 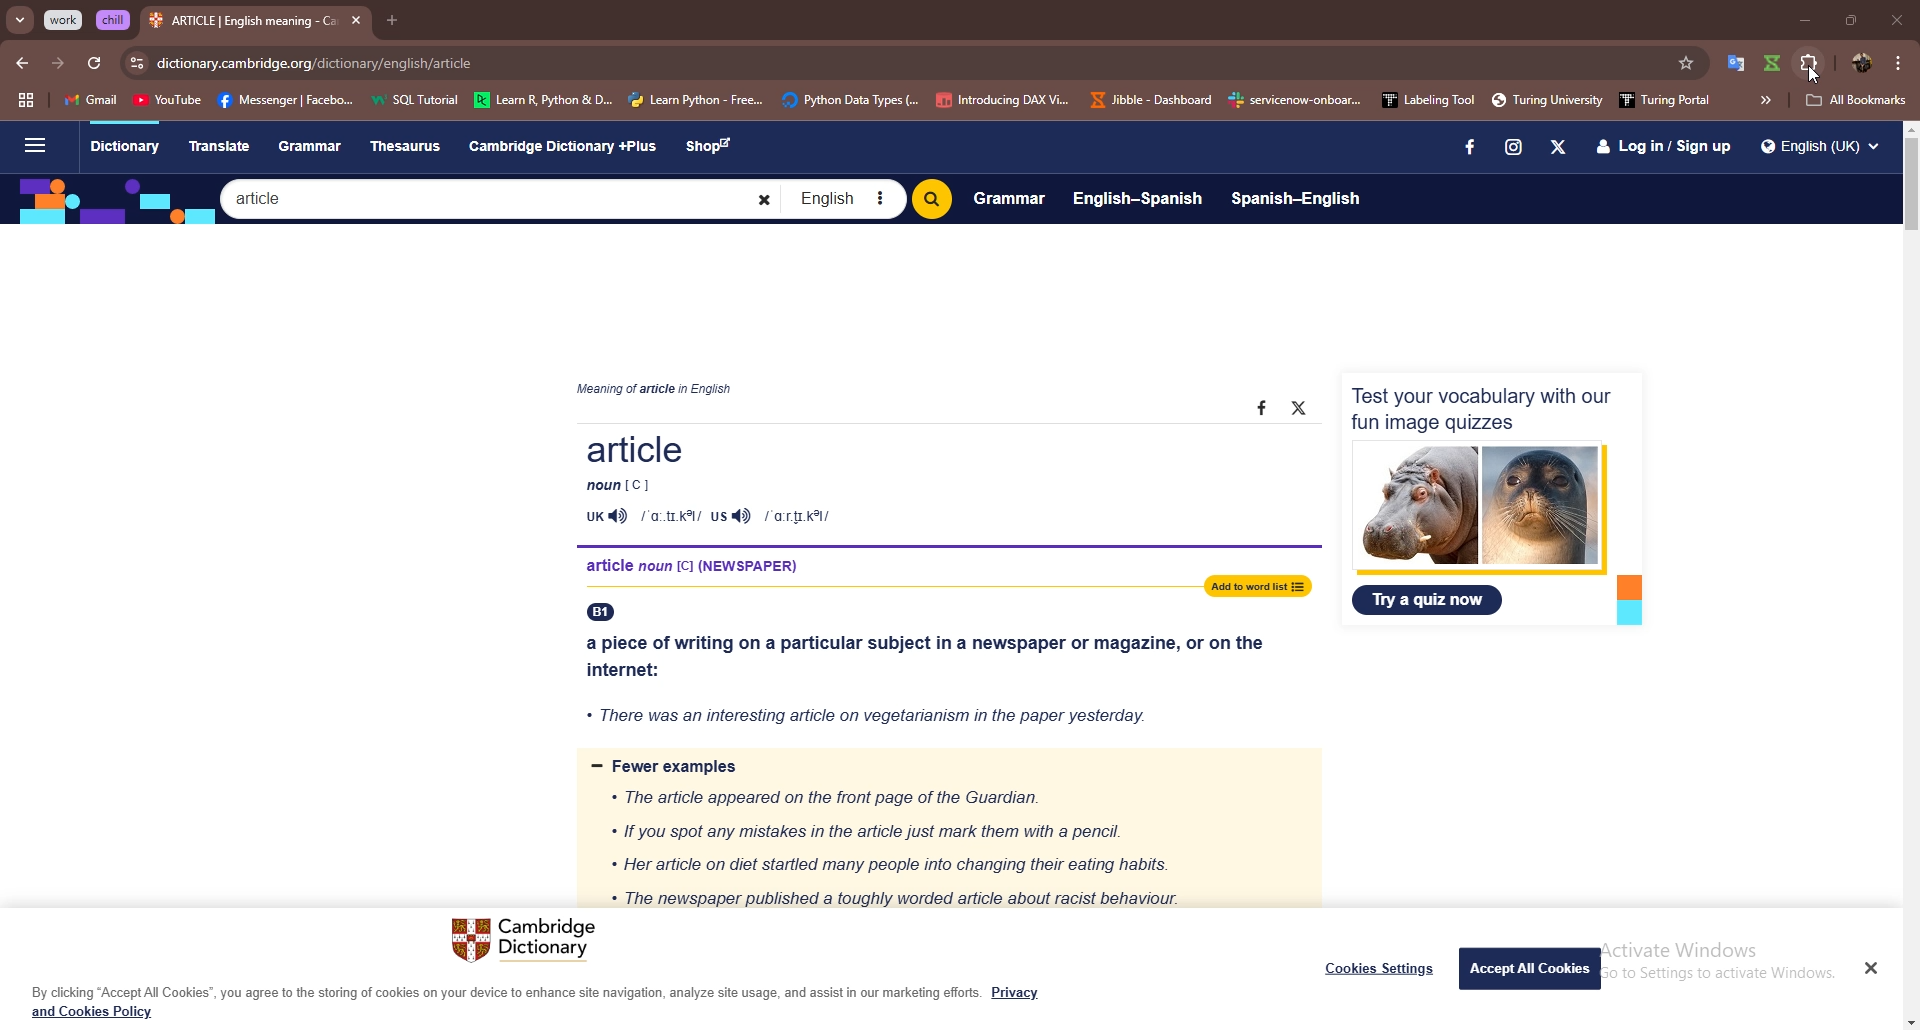 I want to click on favorites, so click(x=1688, y=63).